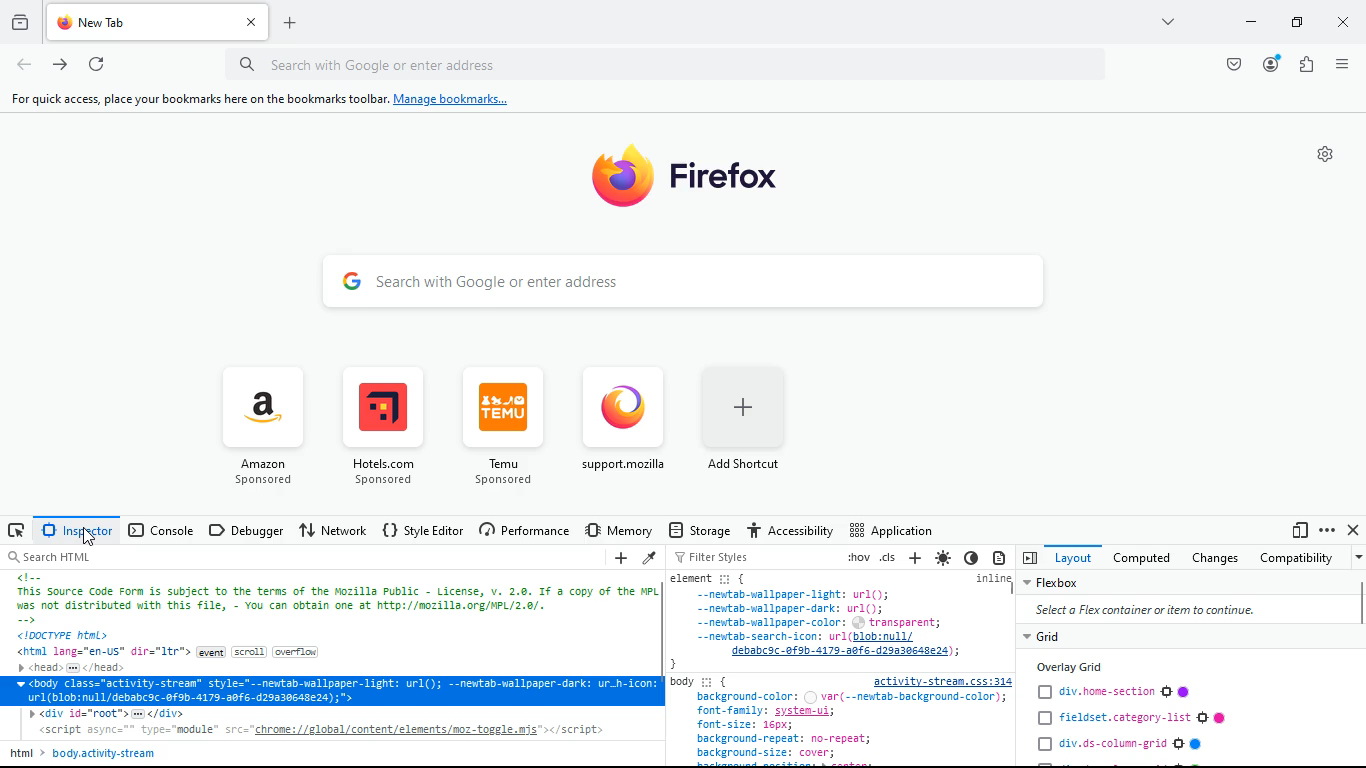 This screenshot has width=1366, height=768. Describe the element at coordinates (263, 425) in the screenshot. I see `amazon` at that location.